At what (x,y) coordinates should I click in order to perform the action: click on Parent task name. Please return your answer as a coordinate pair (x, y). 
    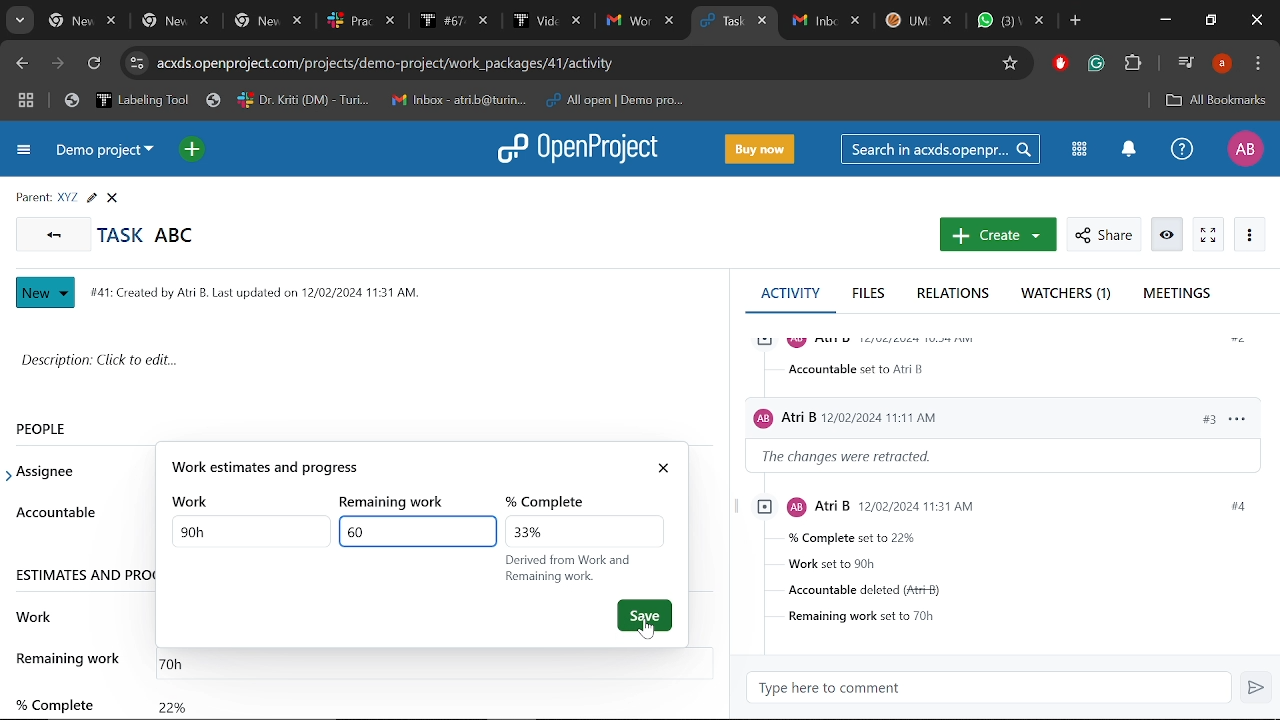
    Looking at the image, I should click on (66, 198).